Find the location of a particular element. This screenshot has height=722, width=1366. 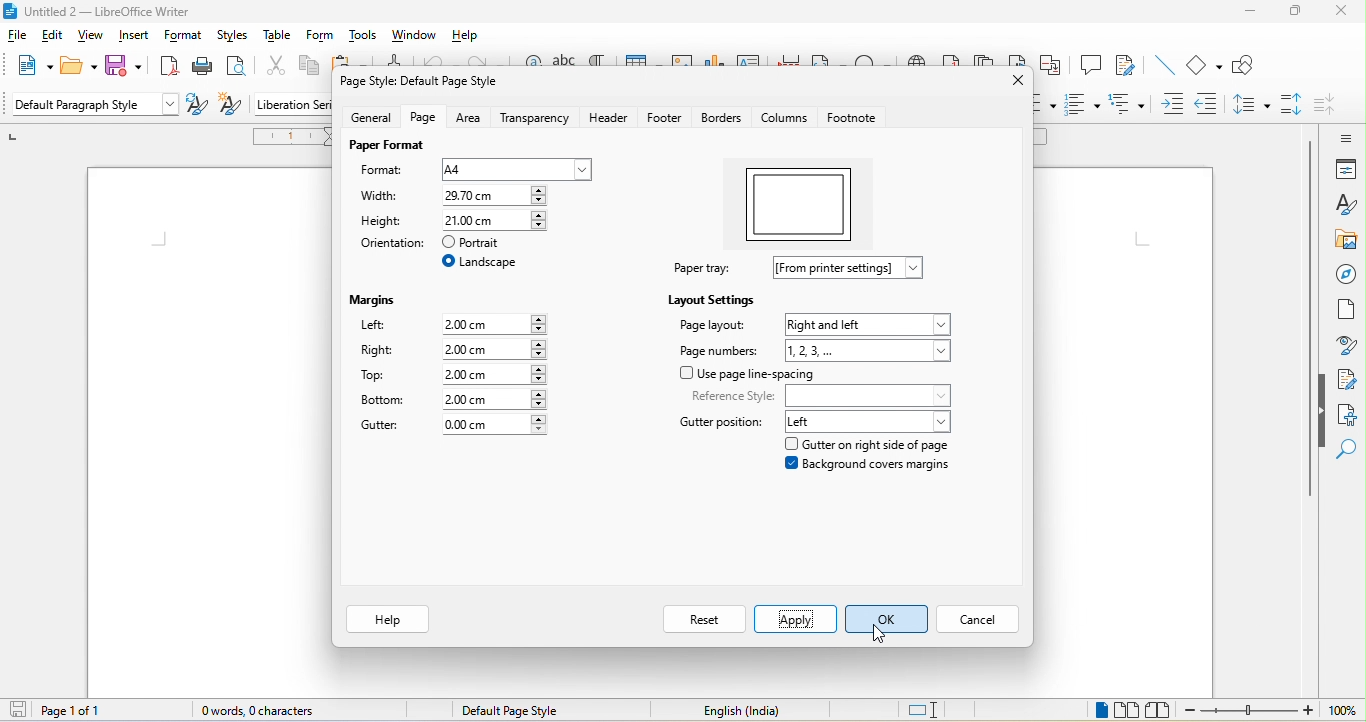

liberation is located at coordinates (290, 104).